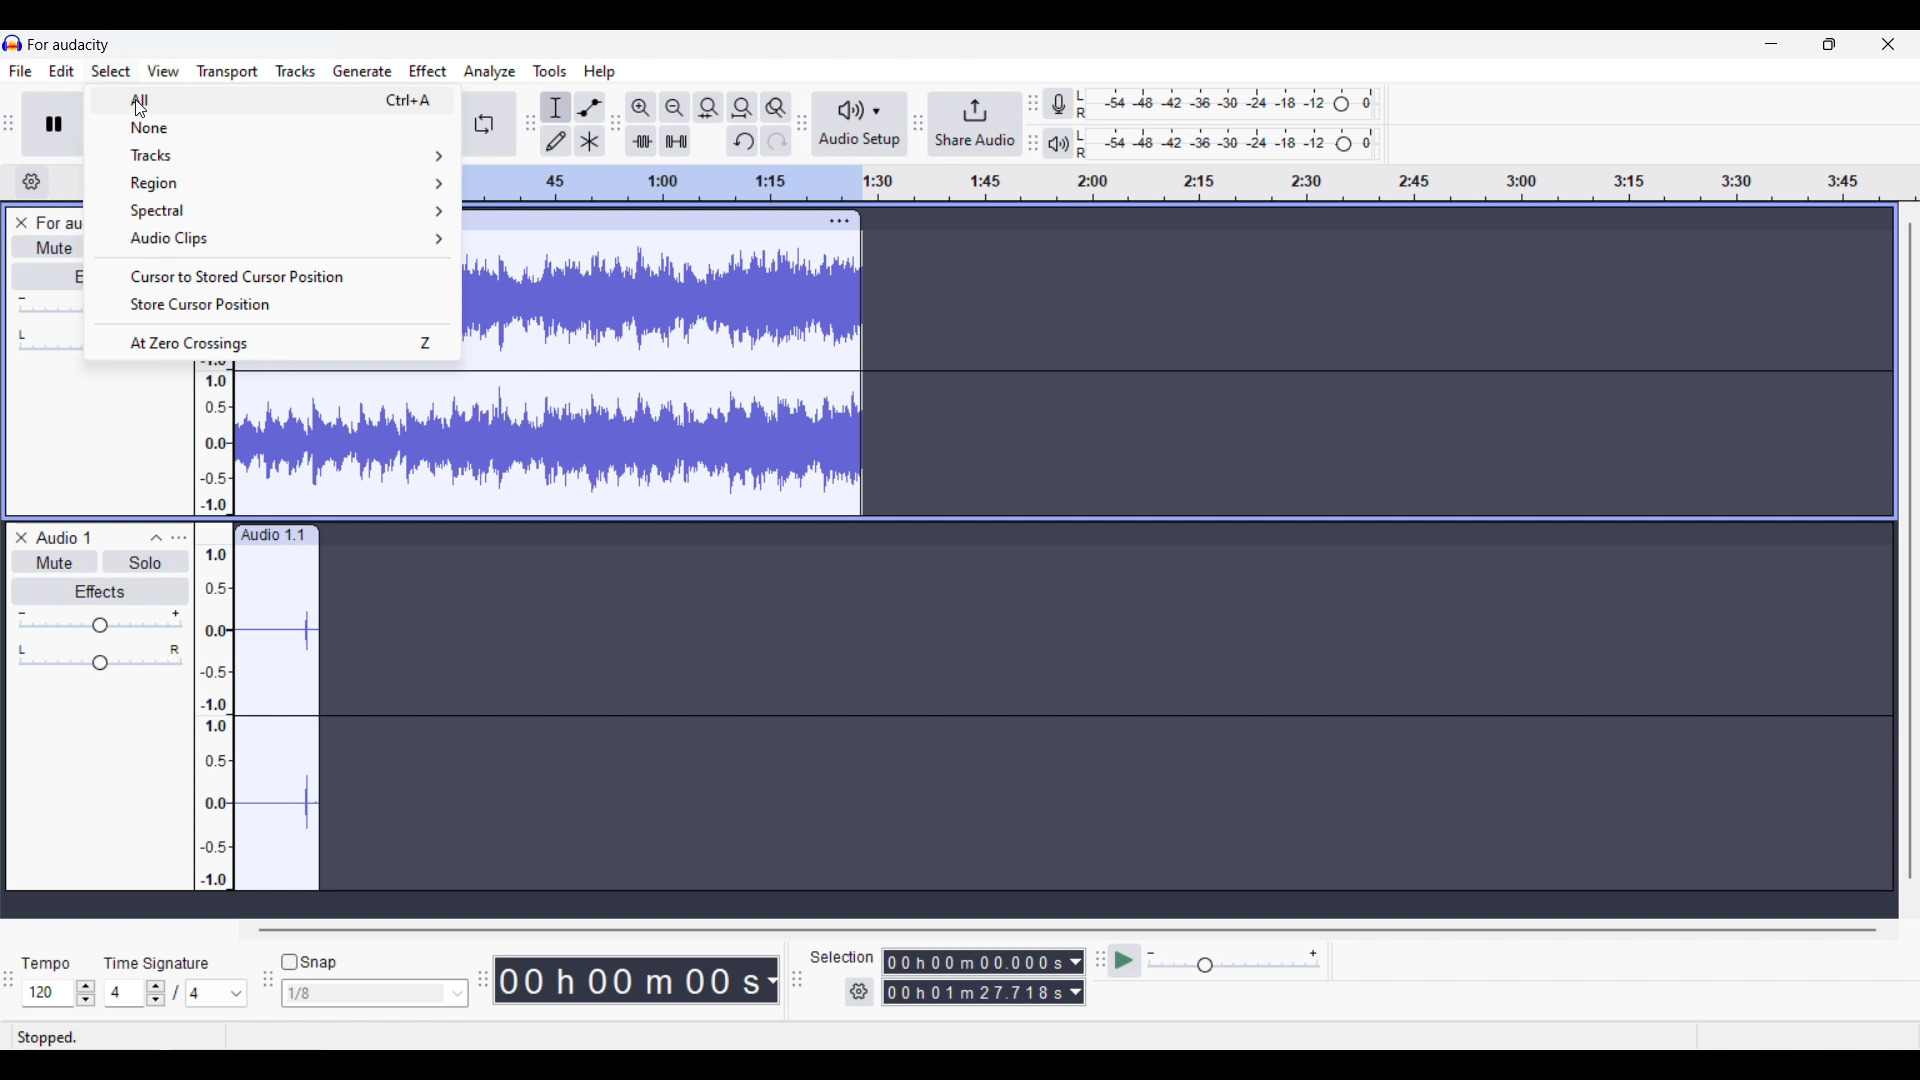 The height and width of the screenshot is (1080, 1920). Describe the element at coordinates (48, 276) in the screenshot. I see `Effects` at that location.